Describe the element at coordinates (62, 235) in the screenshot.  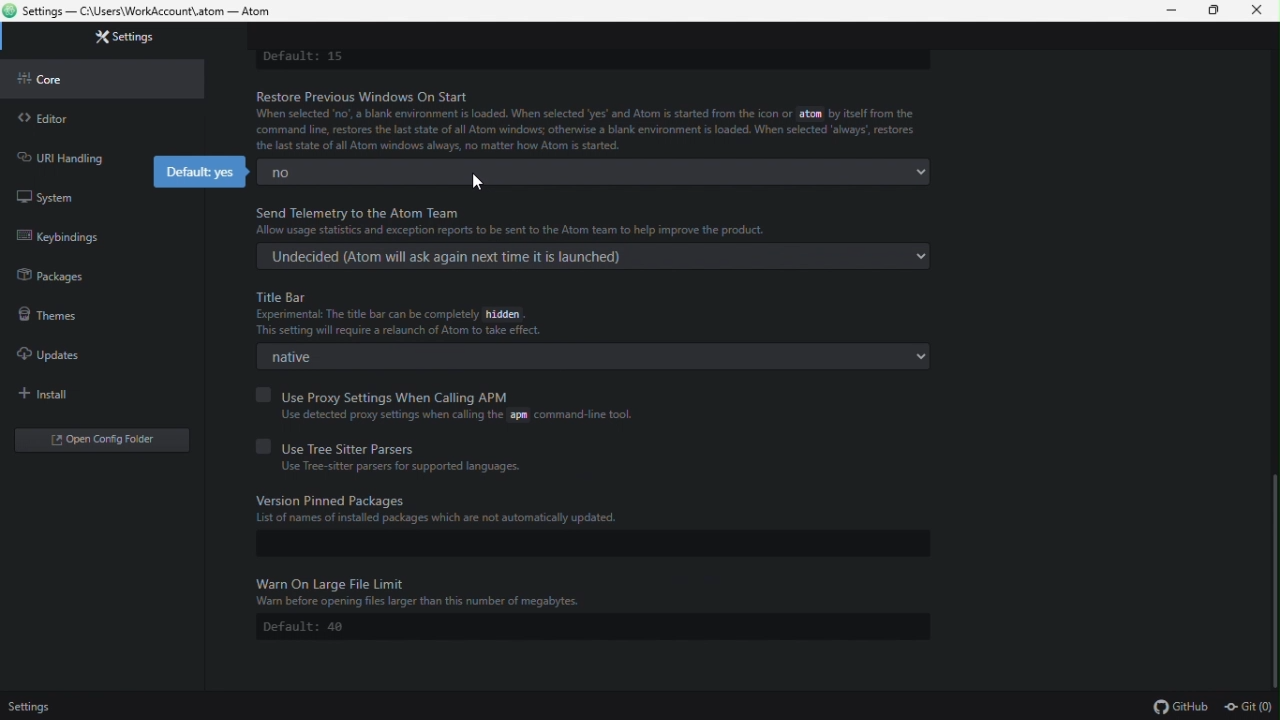
I see `key bindings` at that location.